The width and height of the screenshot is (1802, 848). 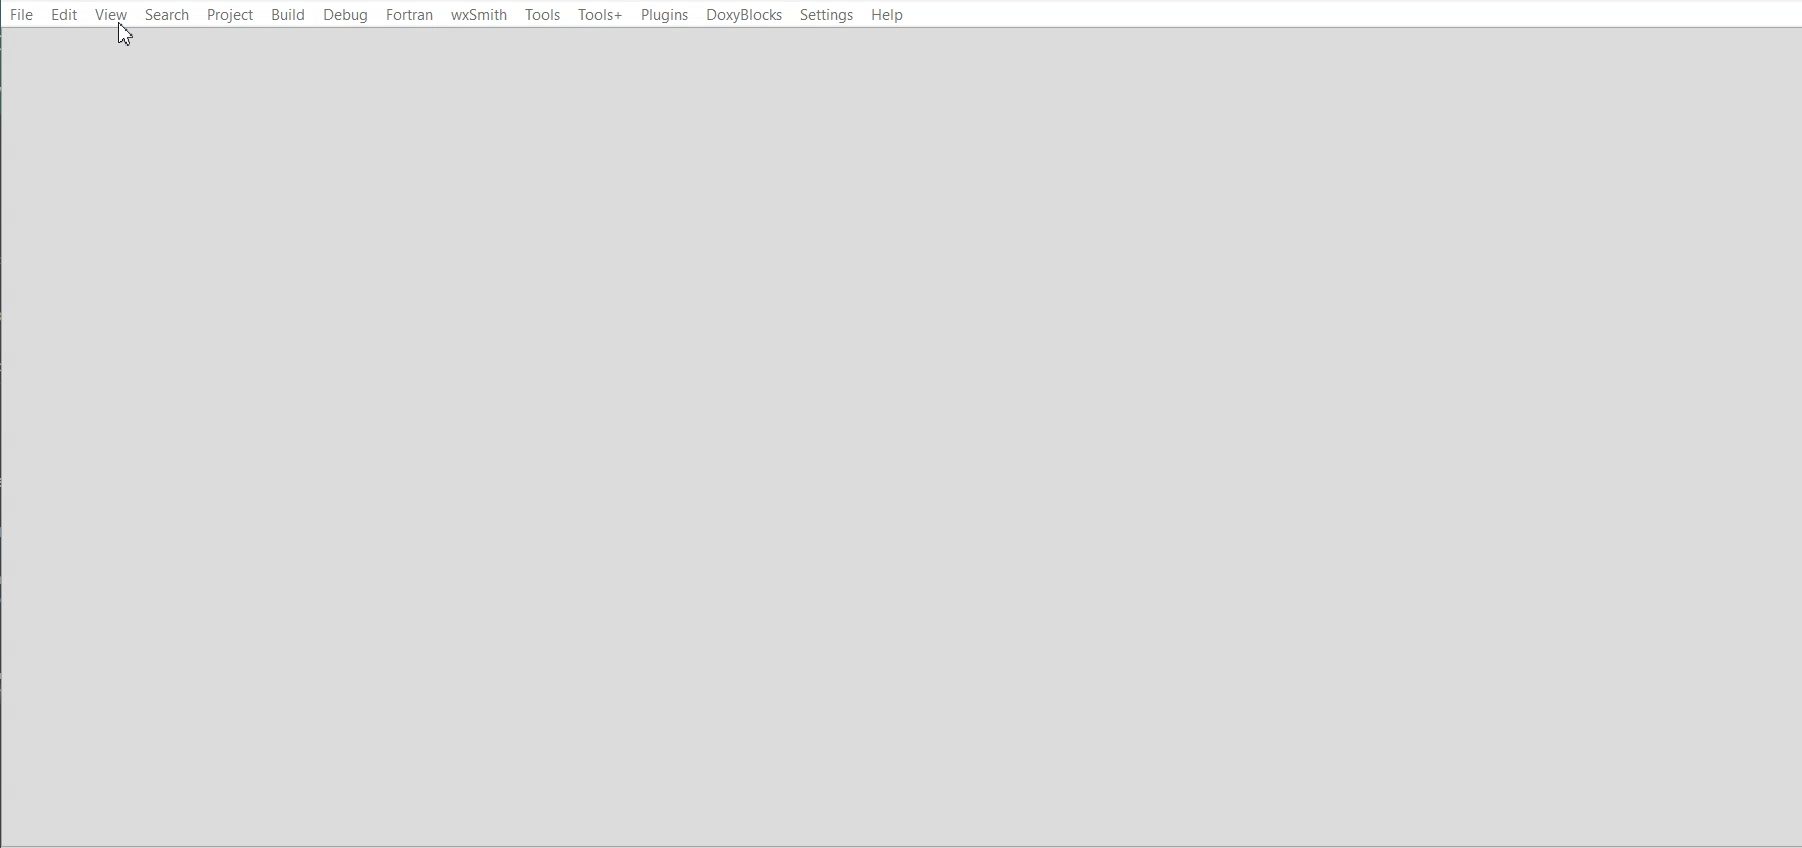 I want to click on Build, so click(x=287, y=14).